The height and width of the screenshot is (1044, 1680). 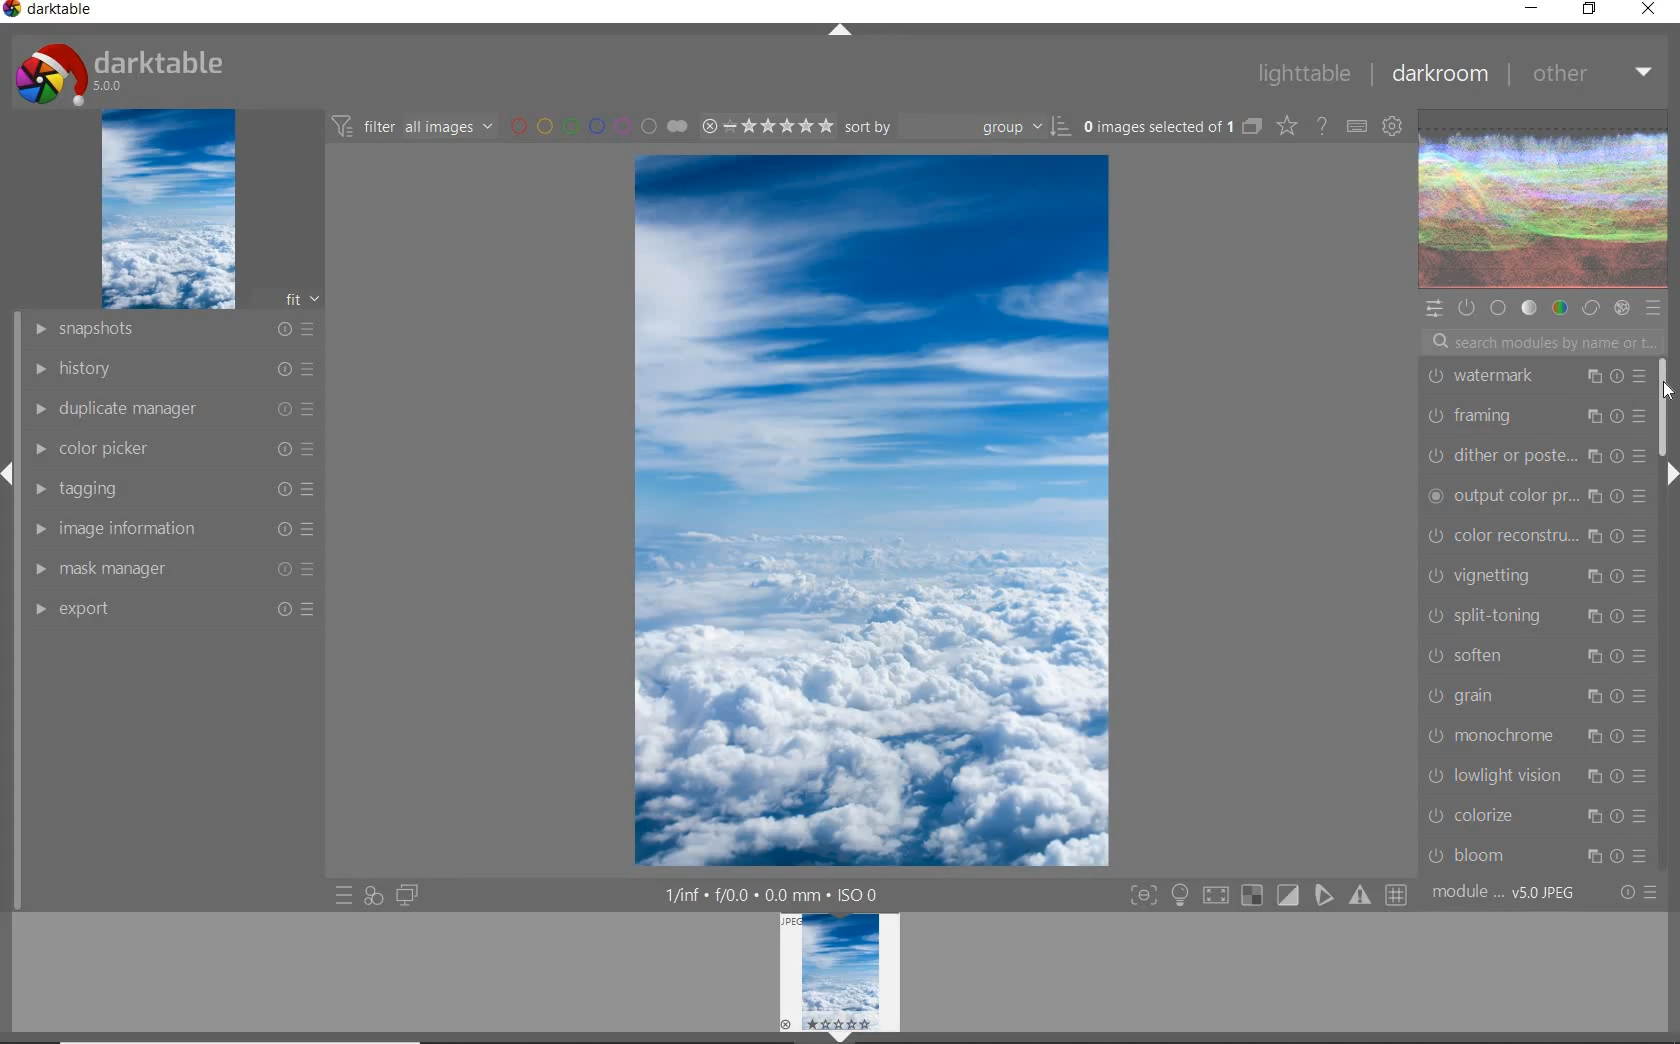 What do you see at coordinates (872, 510) in the screenshot?
I see `SELECTED IMAGE` at bounding box center [872, 510].